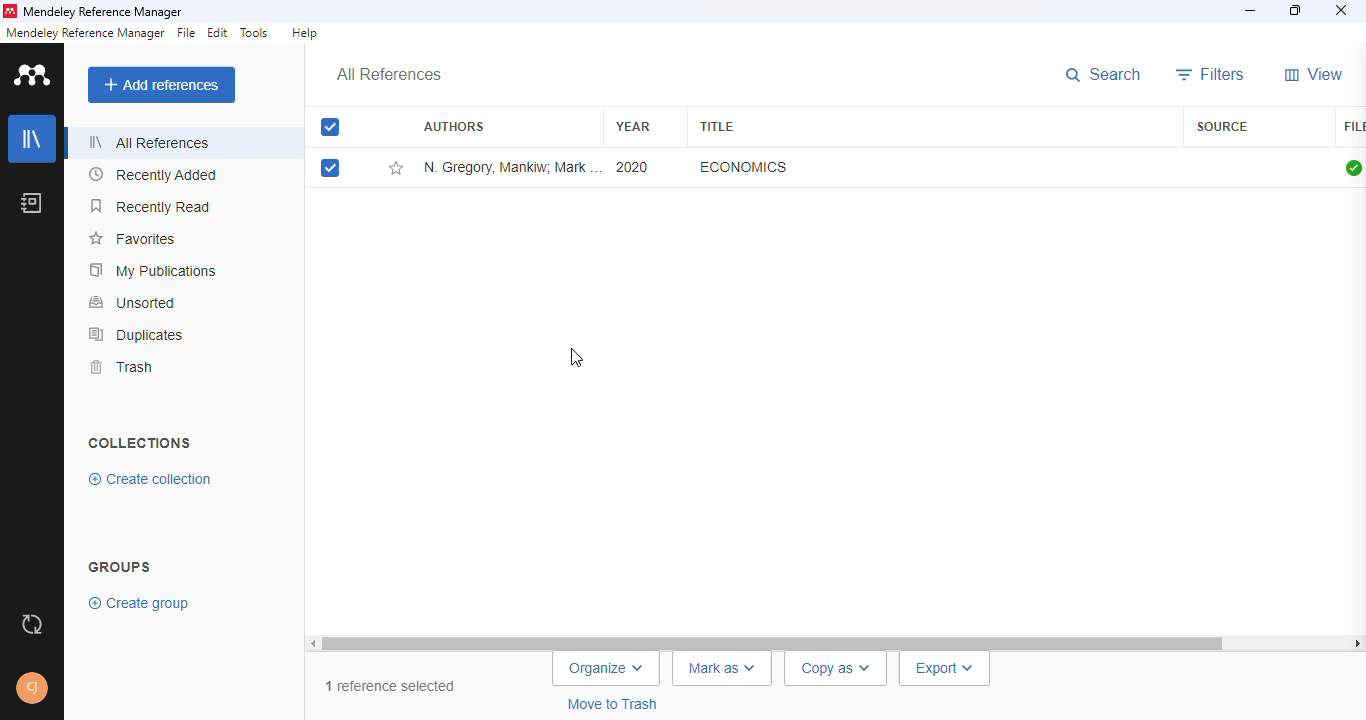 The image size is (1366, 720). I want to click on create group, so click(140, 604).